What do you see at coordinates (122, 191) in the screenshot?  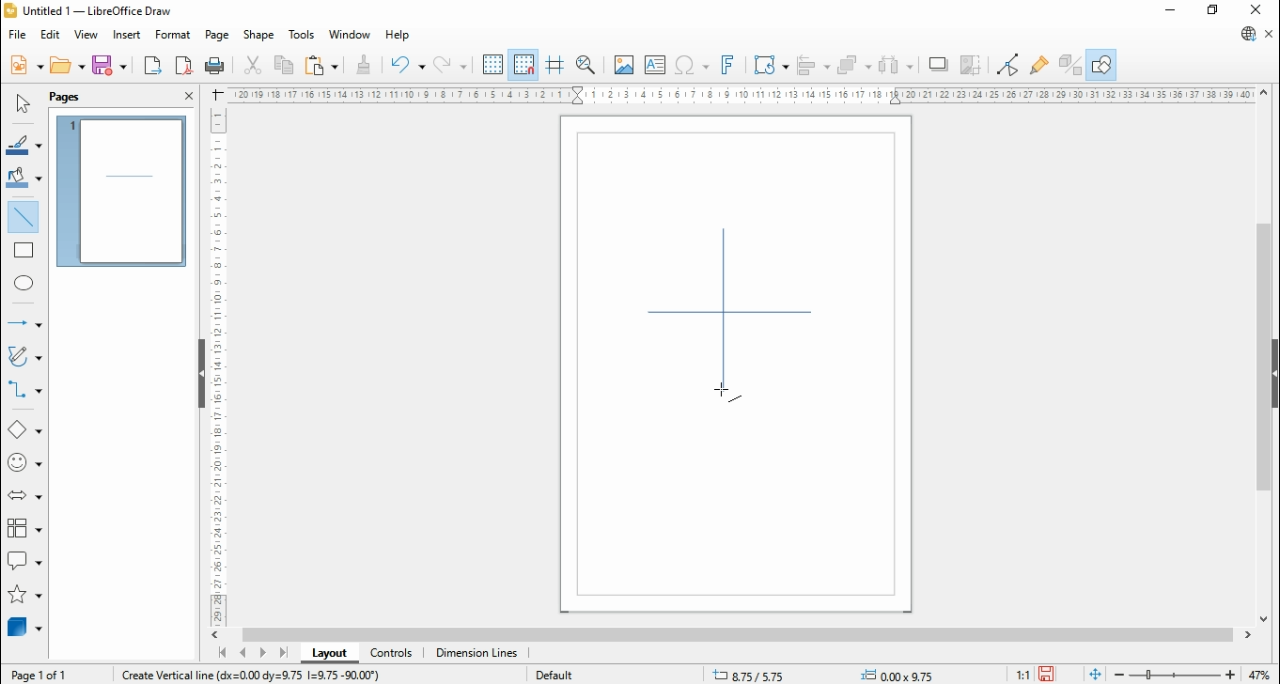 I see `page 1` at bounding box center [122, 191].